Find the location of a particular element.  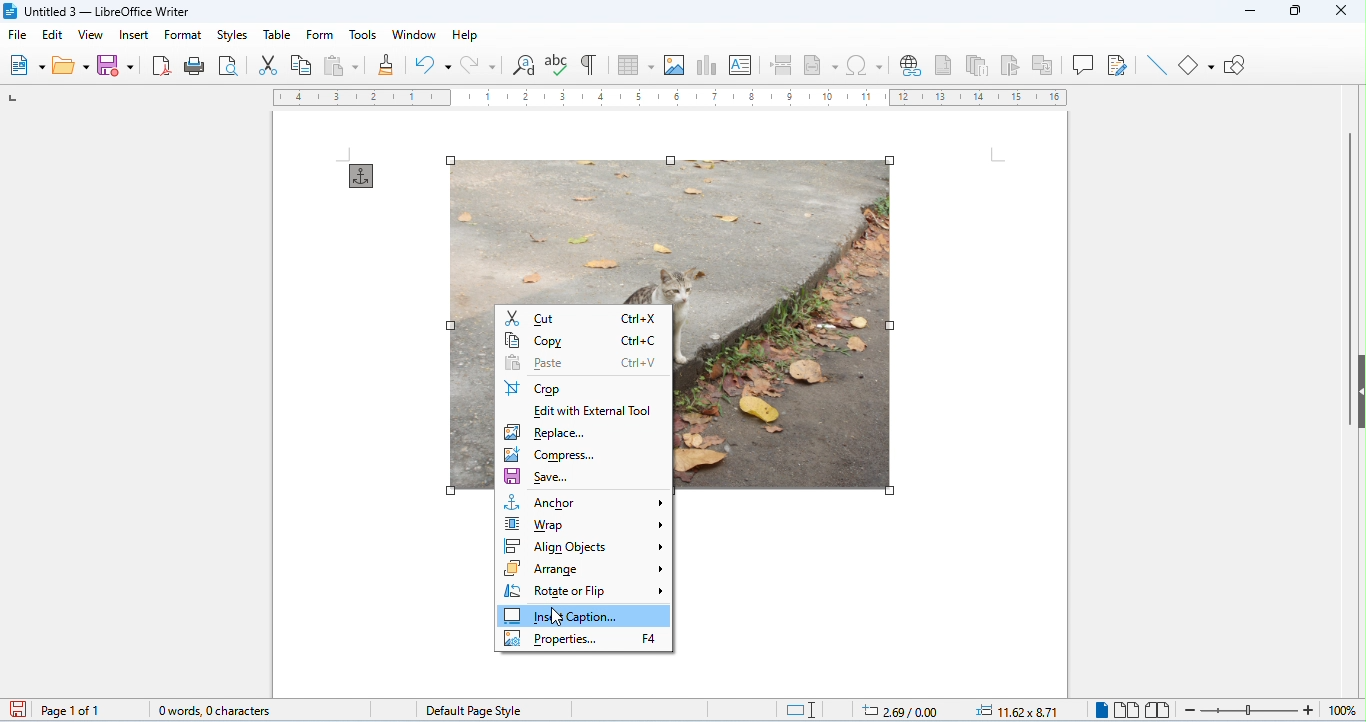

print preview is located at coordinates (229, 65).